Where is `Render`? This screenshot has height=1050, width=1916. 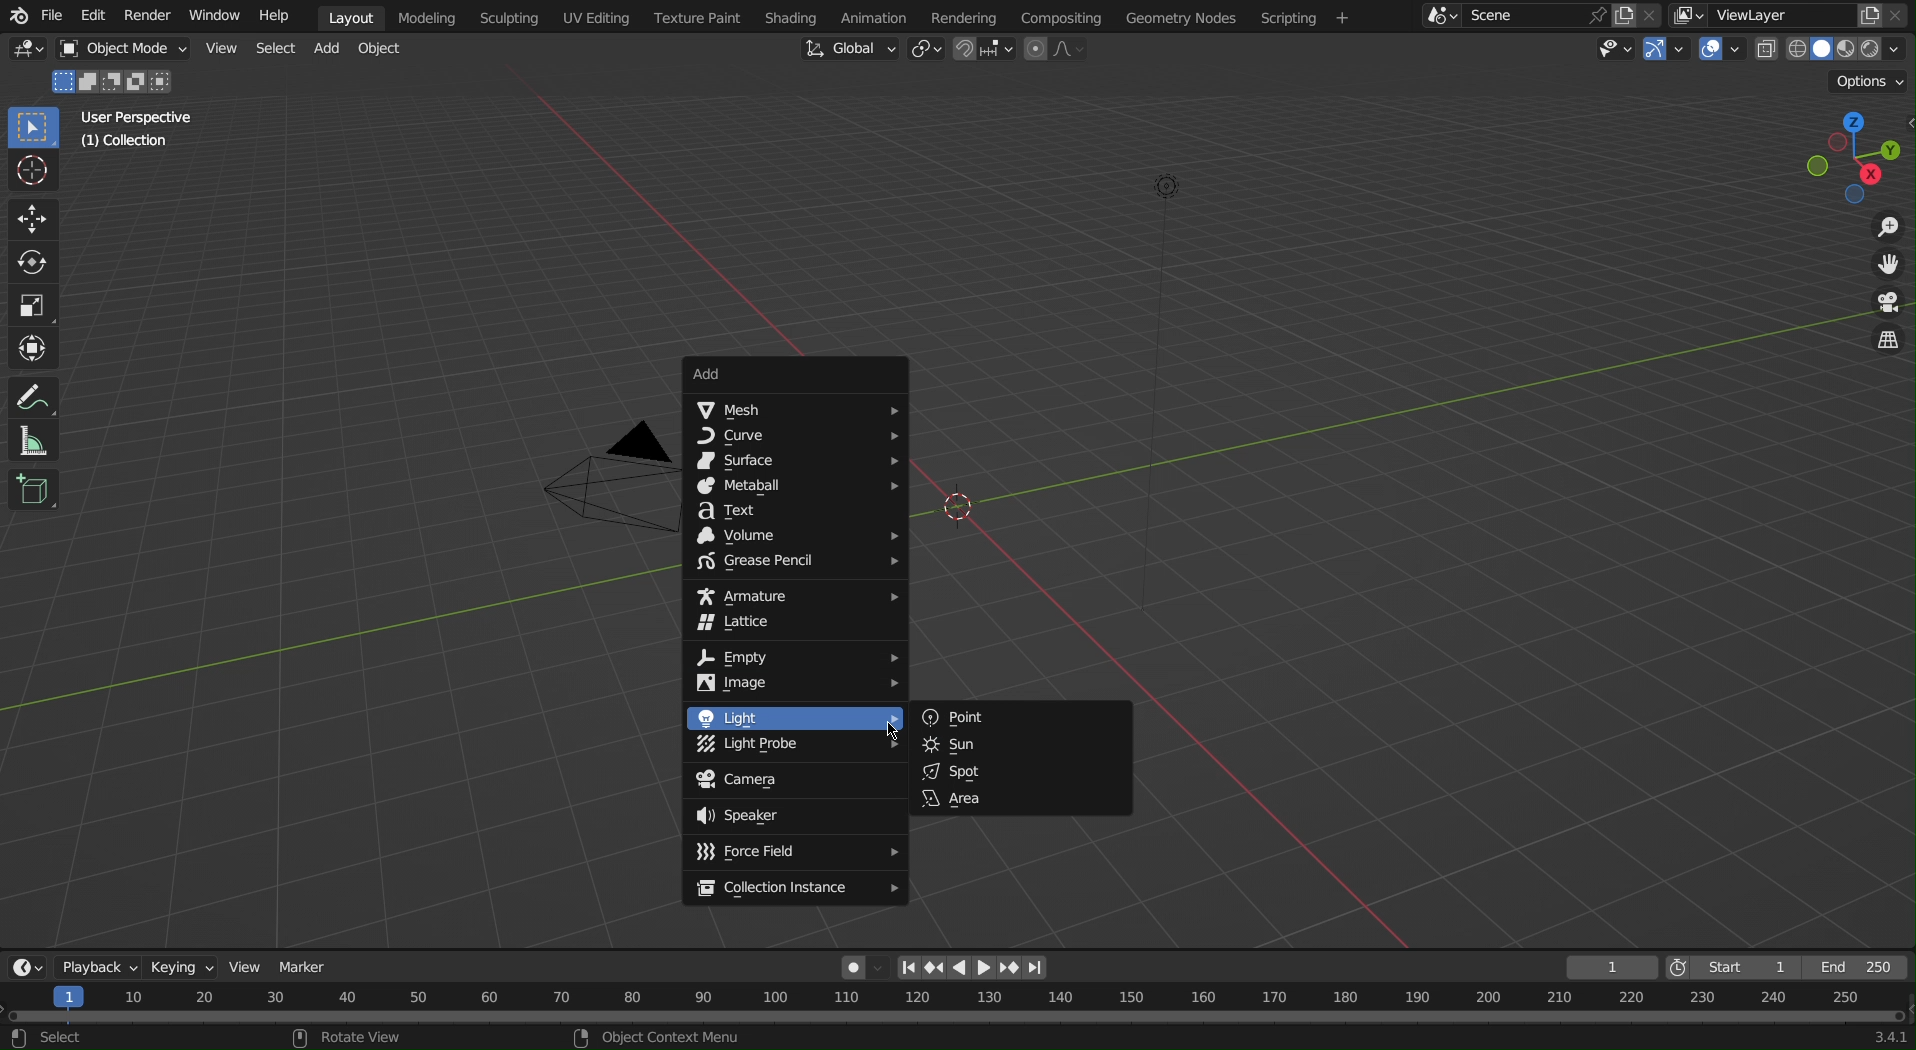 Render is located at coordinates (143, 16).